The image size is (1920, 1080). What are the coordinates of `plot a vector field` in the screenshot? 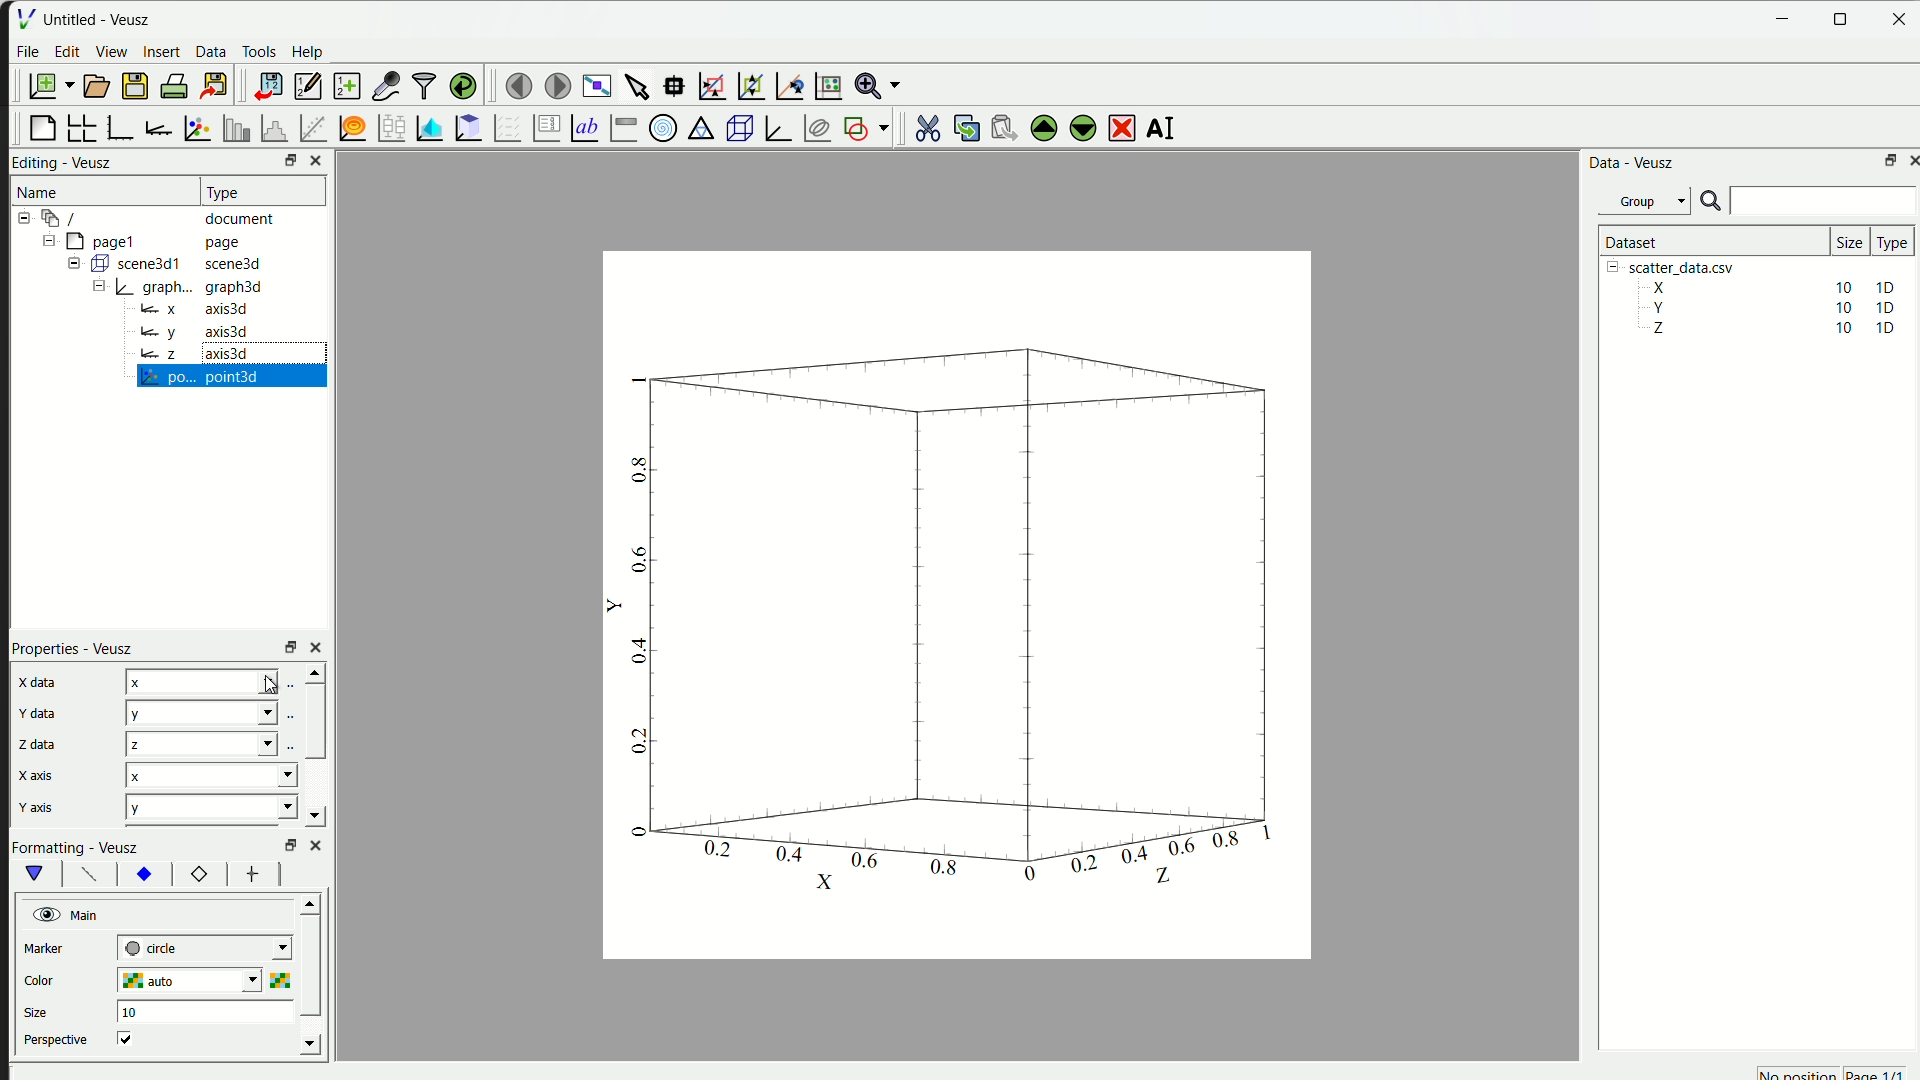 It's located at (504, 128).